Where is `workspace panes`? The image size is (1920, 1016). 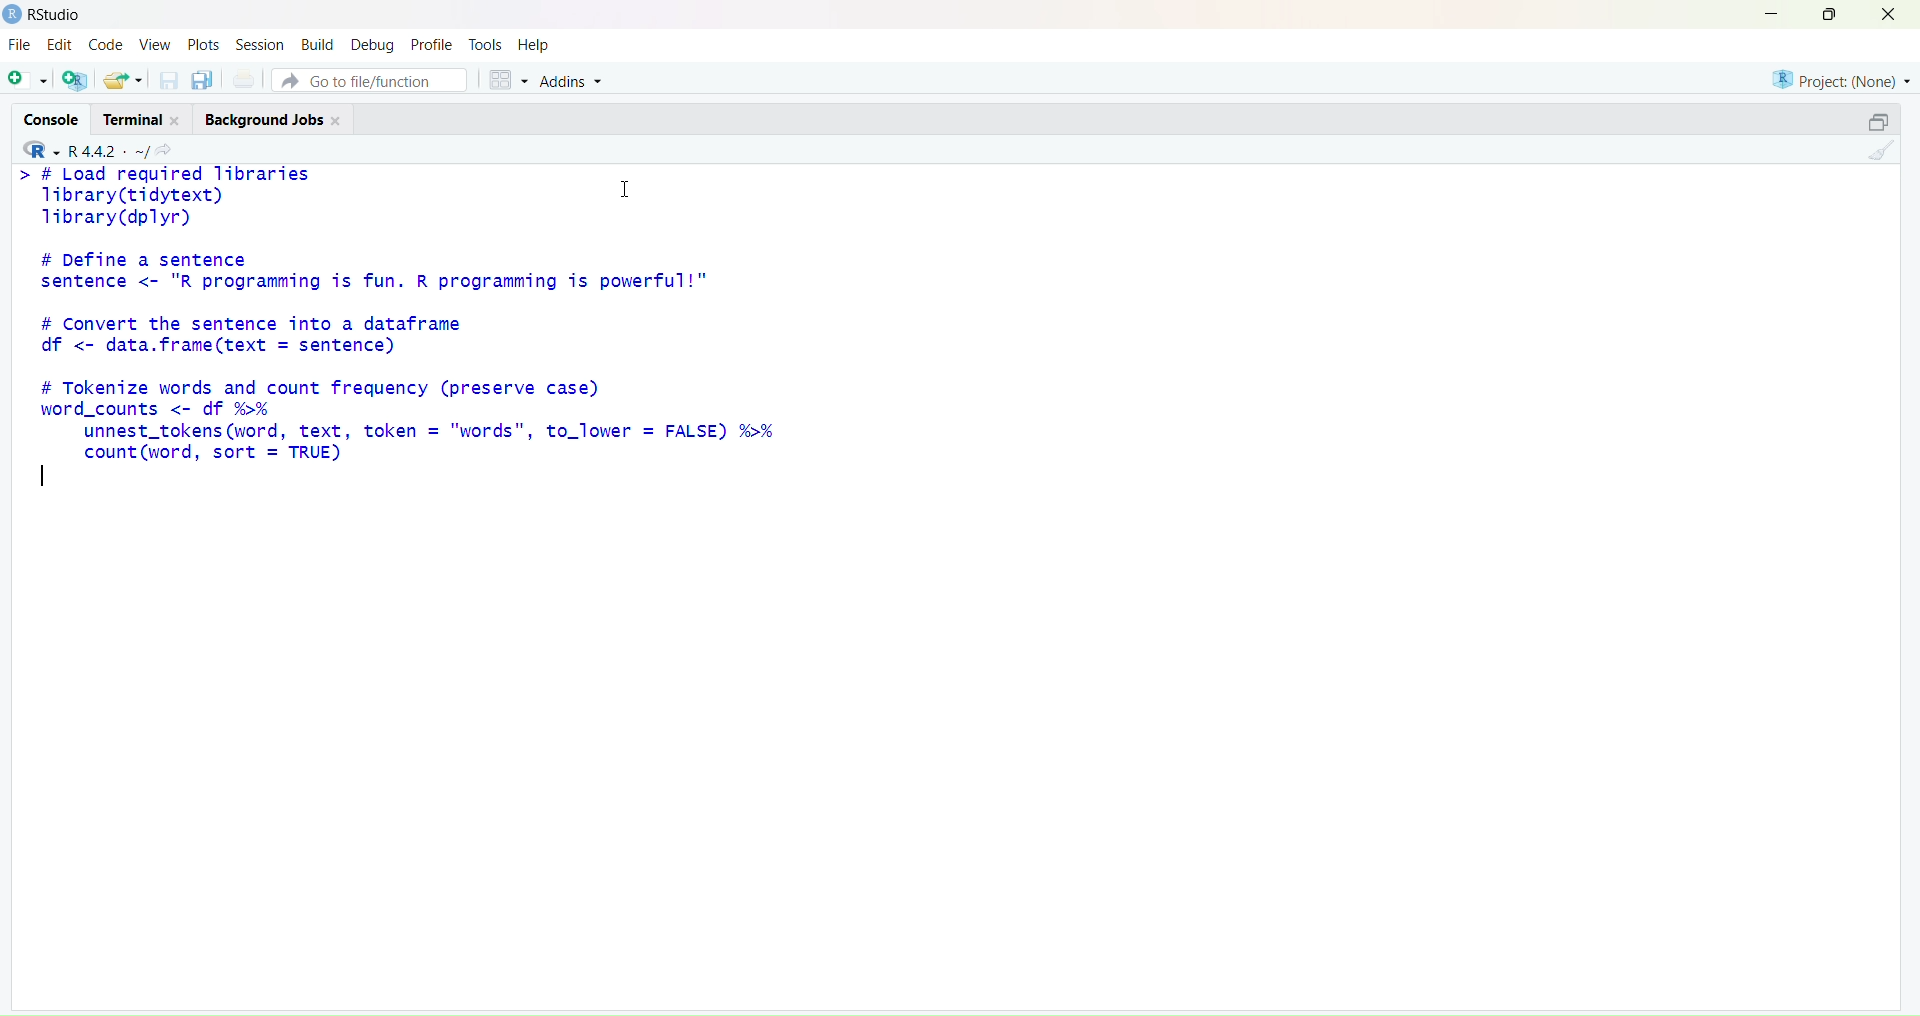
workspace panes is located at coordinates (505, 81).